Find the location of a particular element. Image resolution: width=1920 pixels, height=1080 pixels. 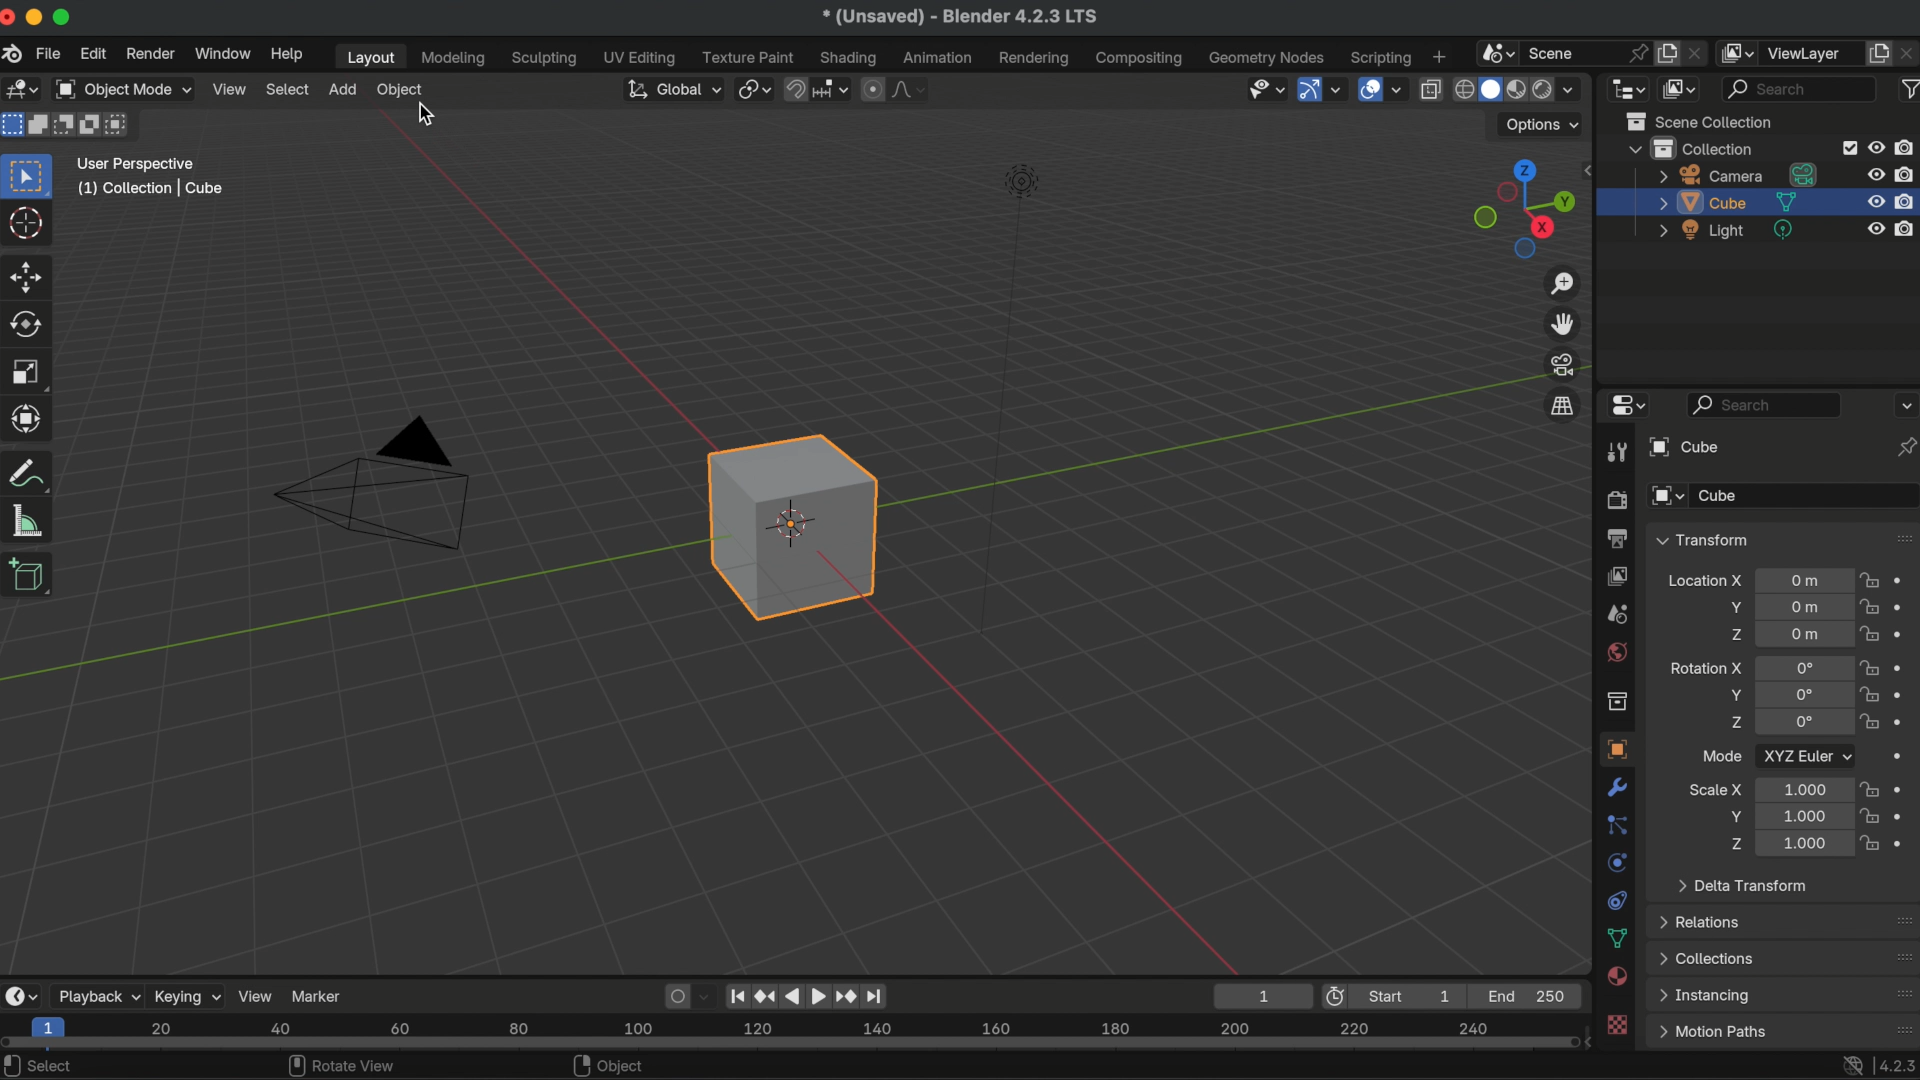

modelling is located at coordinates (454, 59).